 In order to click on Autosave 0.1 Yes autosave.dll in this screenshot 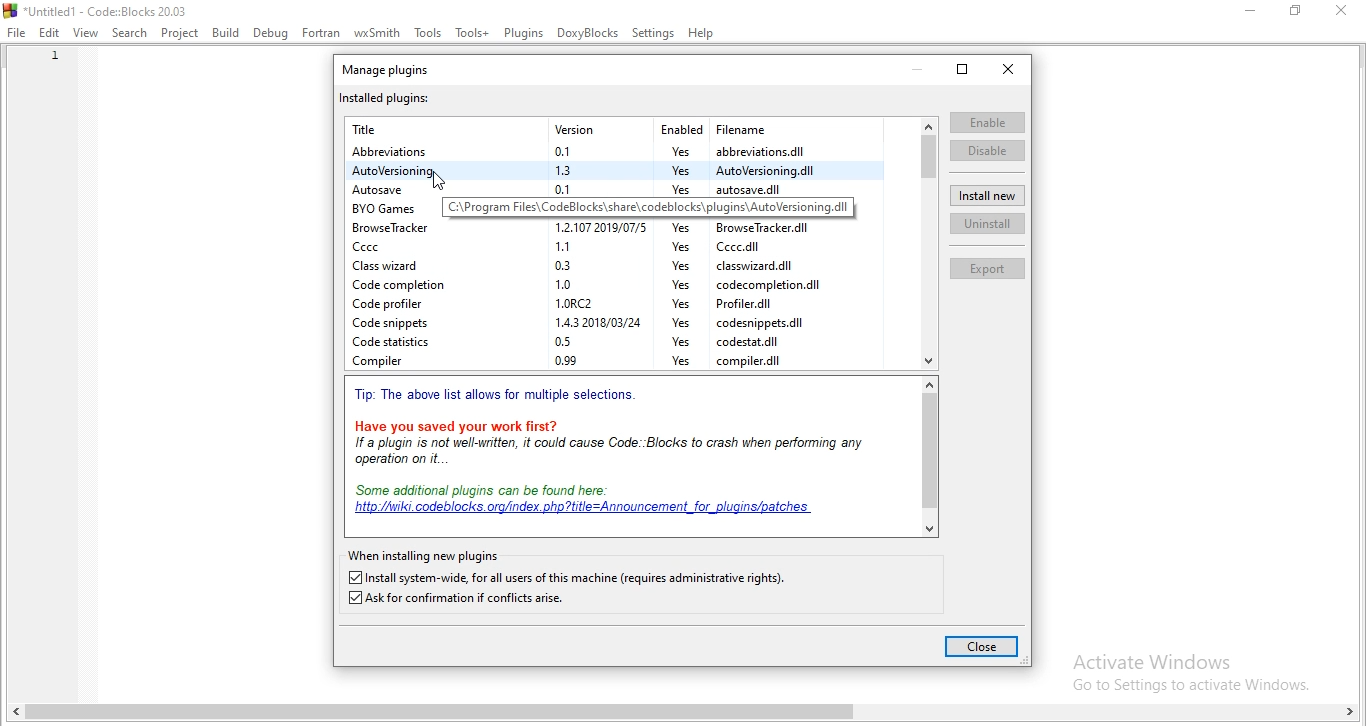, I will do `click(592, 190)`.